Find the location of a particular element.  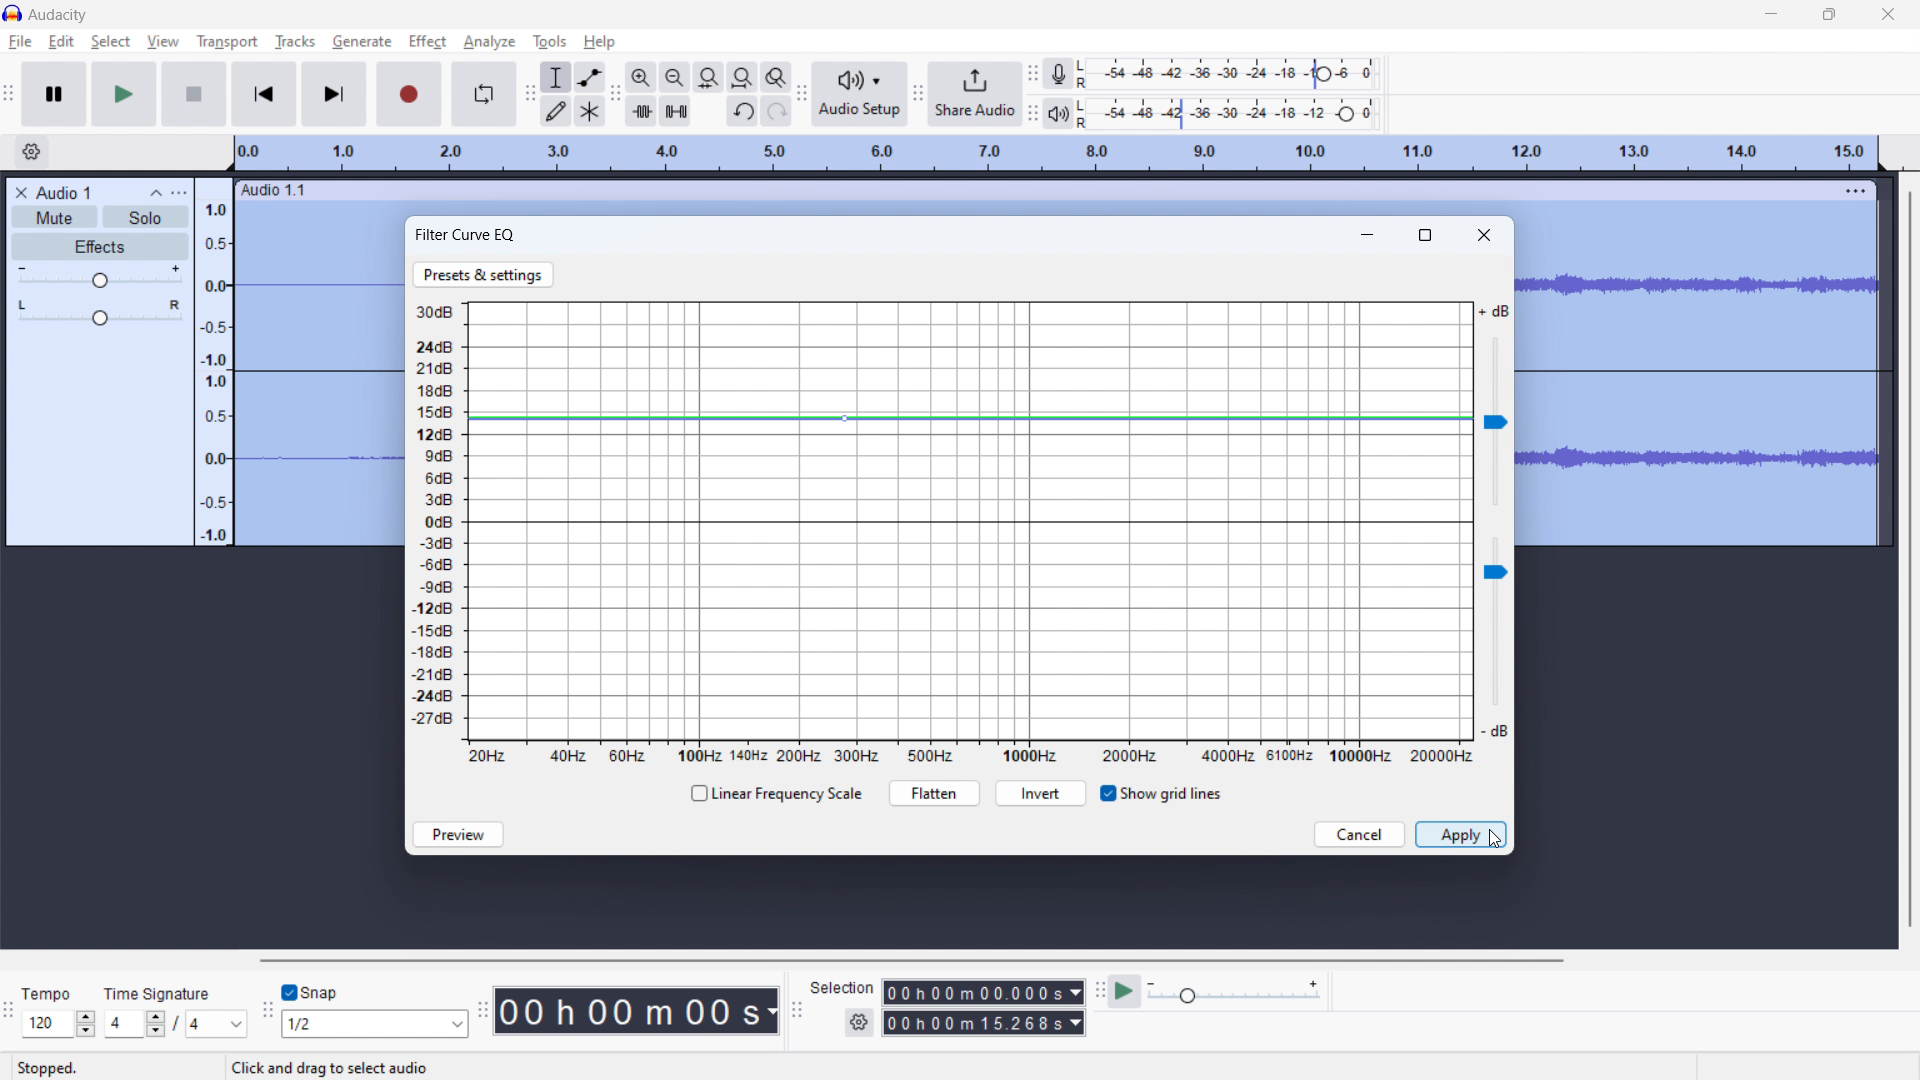

cancel is located at coordinates (1360, 835).